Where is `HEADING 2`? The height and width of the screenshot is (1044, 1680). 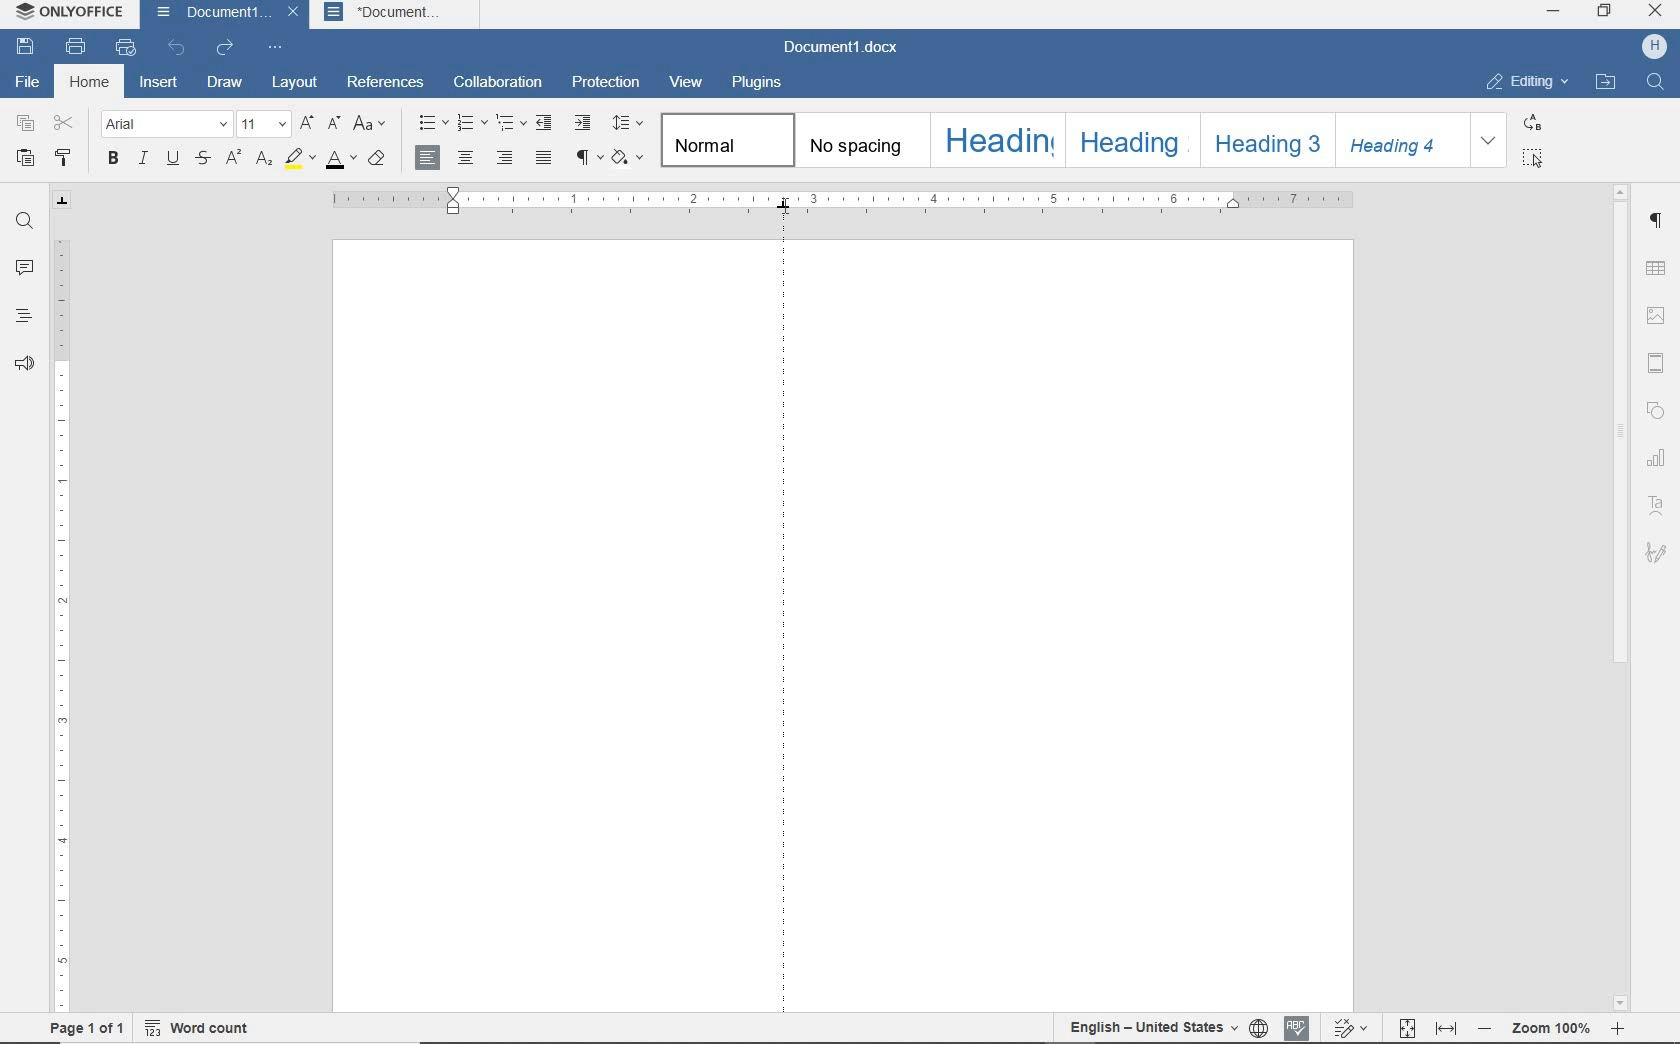
HEADING 2 is located at coordinates (1129, 139).